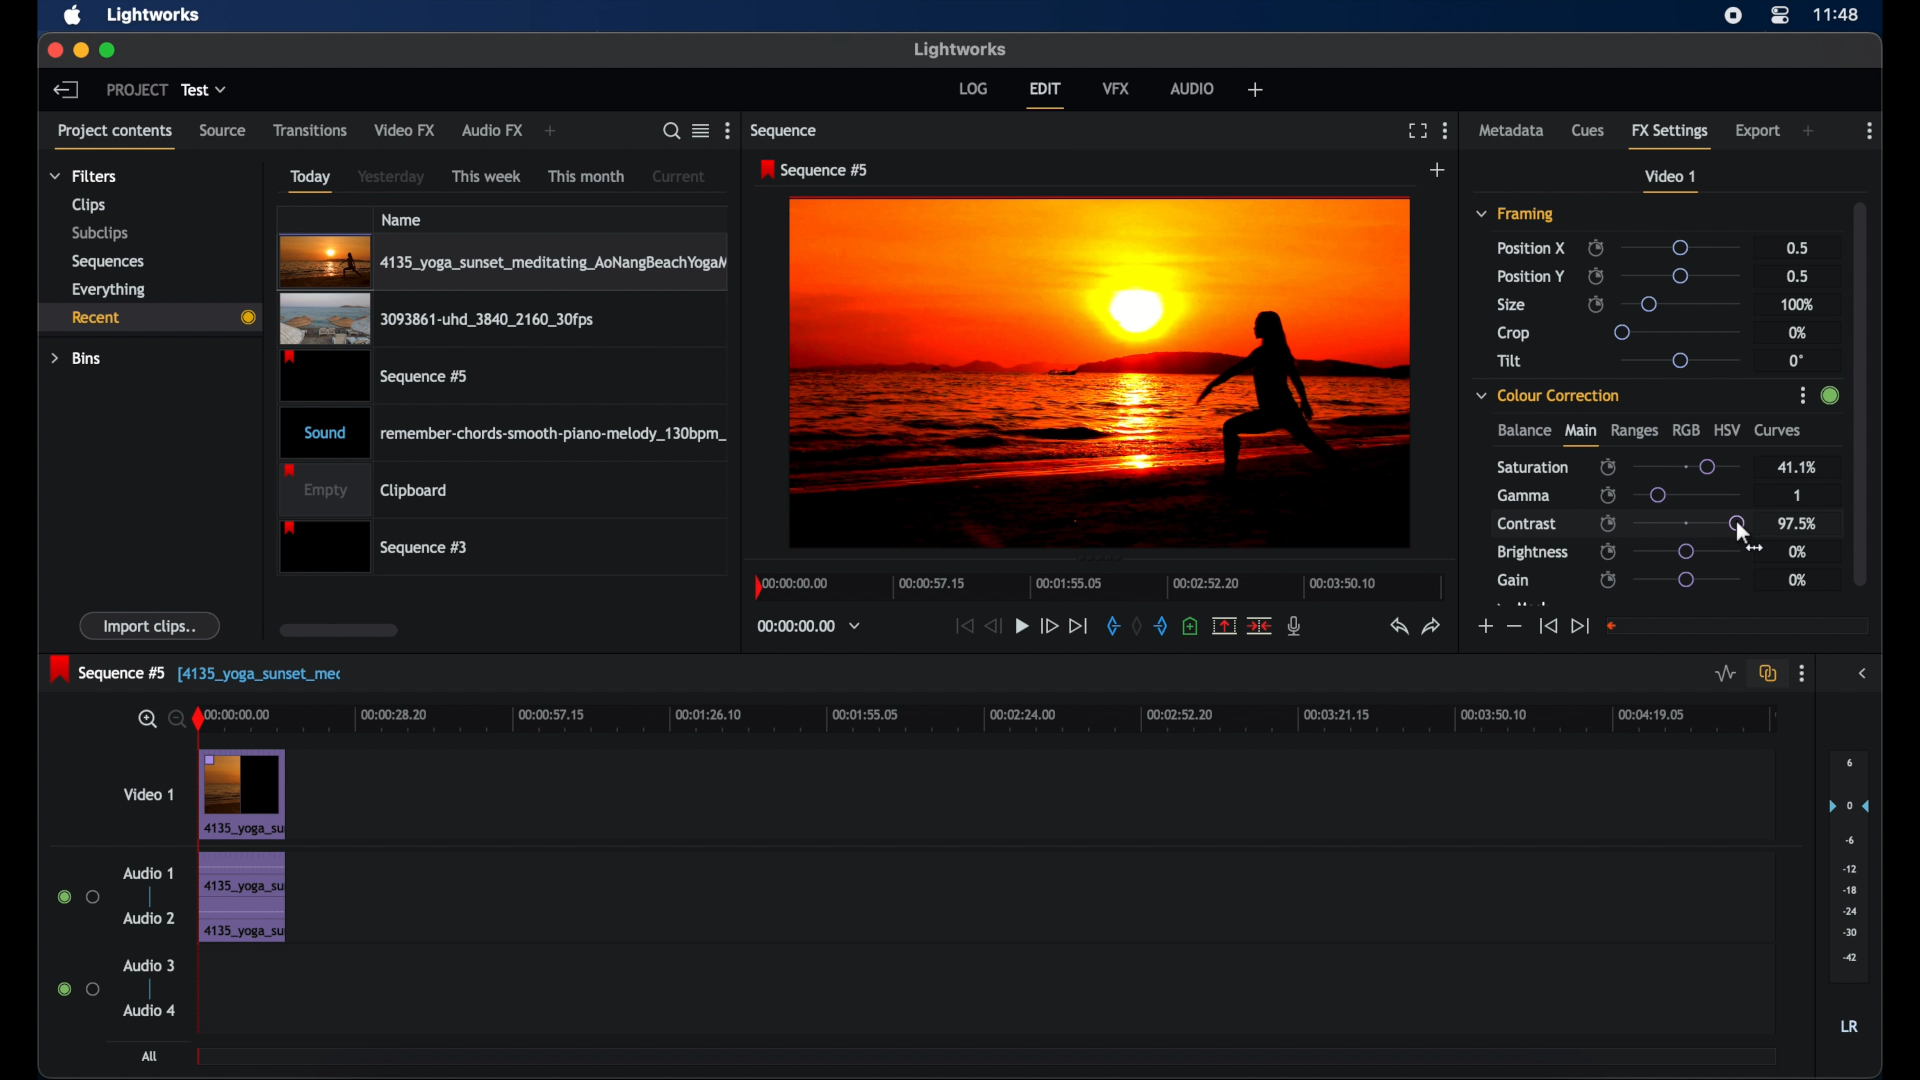 This screenshot has width=1920, height=1080. What do you see at coordinates (109, 669) in the screenshot?
I see `sequence 5` at bounding box center [109, 669].